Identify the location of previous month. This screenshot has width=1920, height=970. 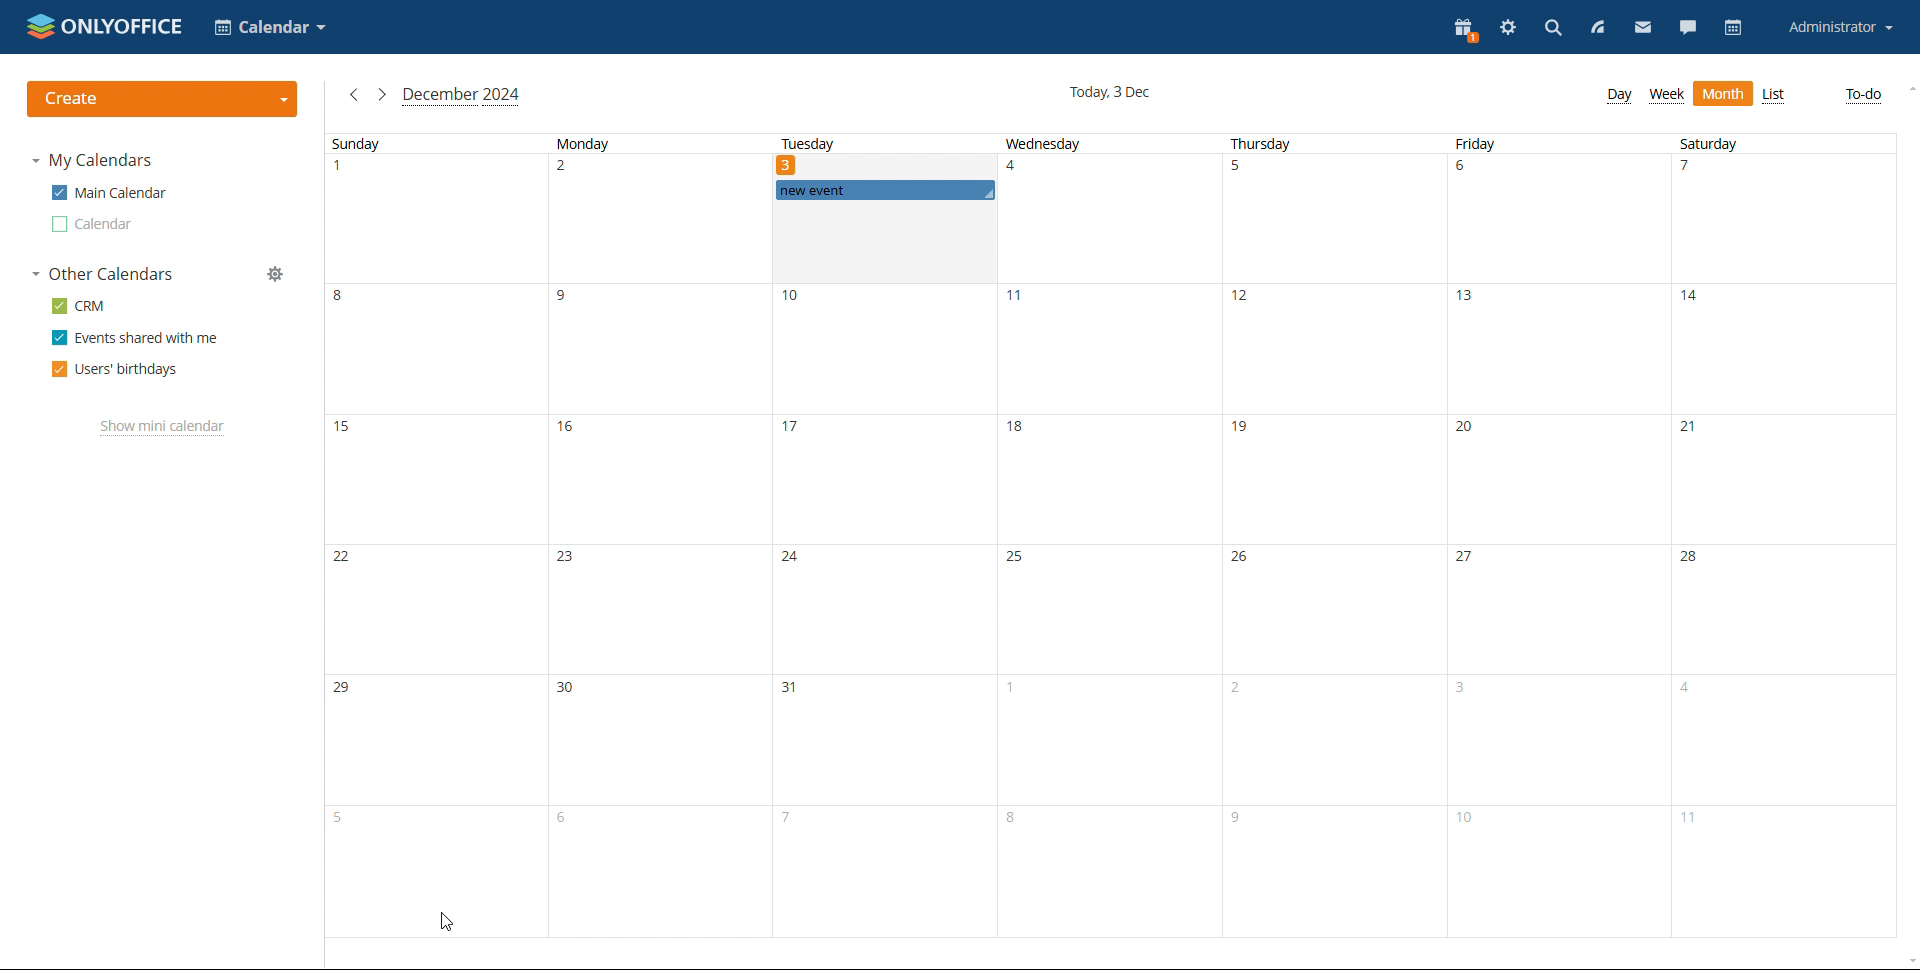
(355, 94).